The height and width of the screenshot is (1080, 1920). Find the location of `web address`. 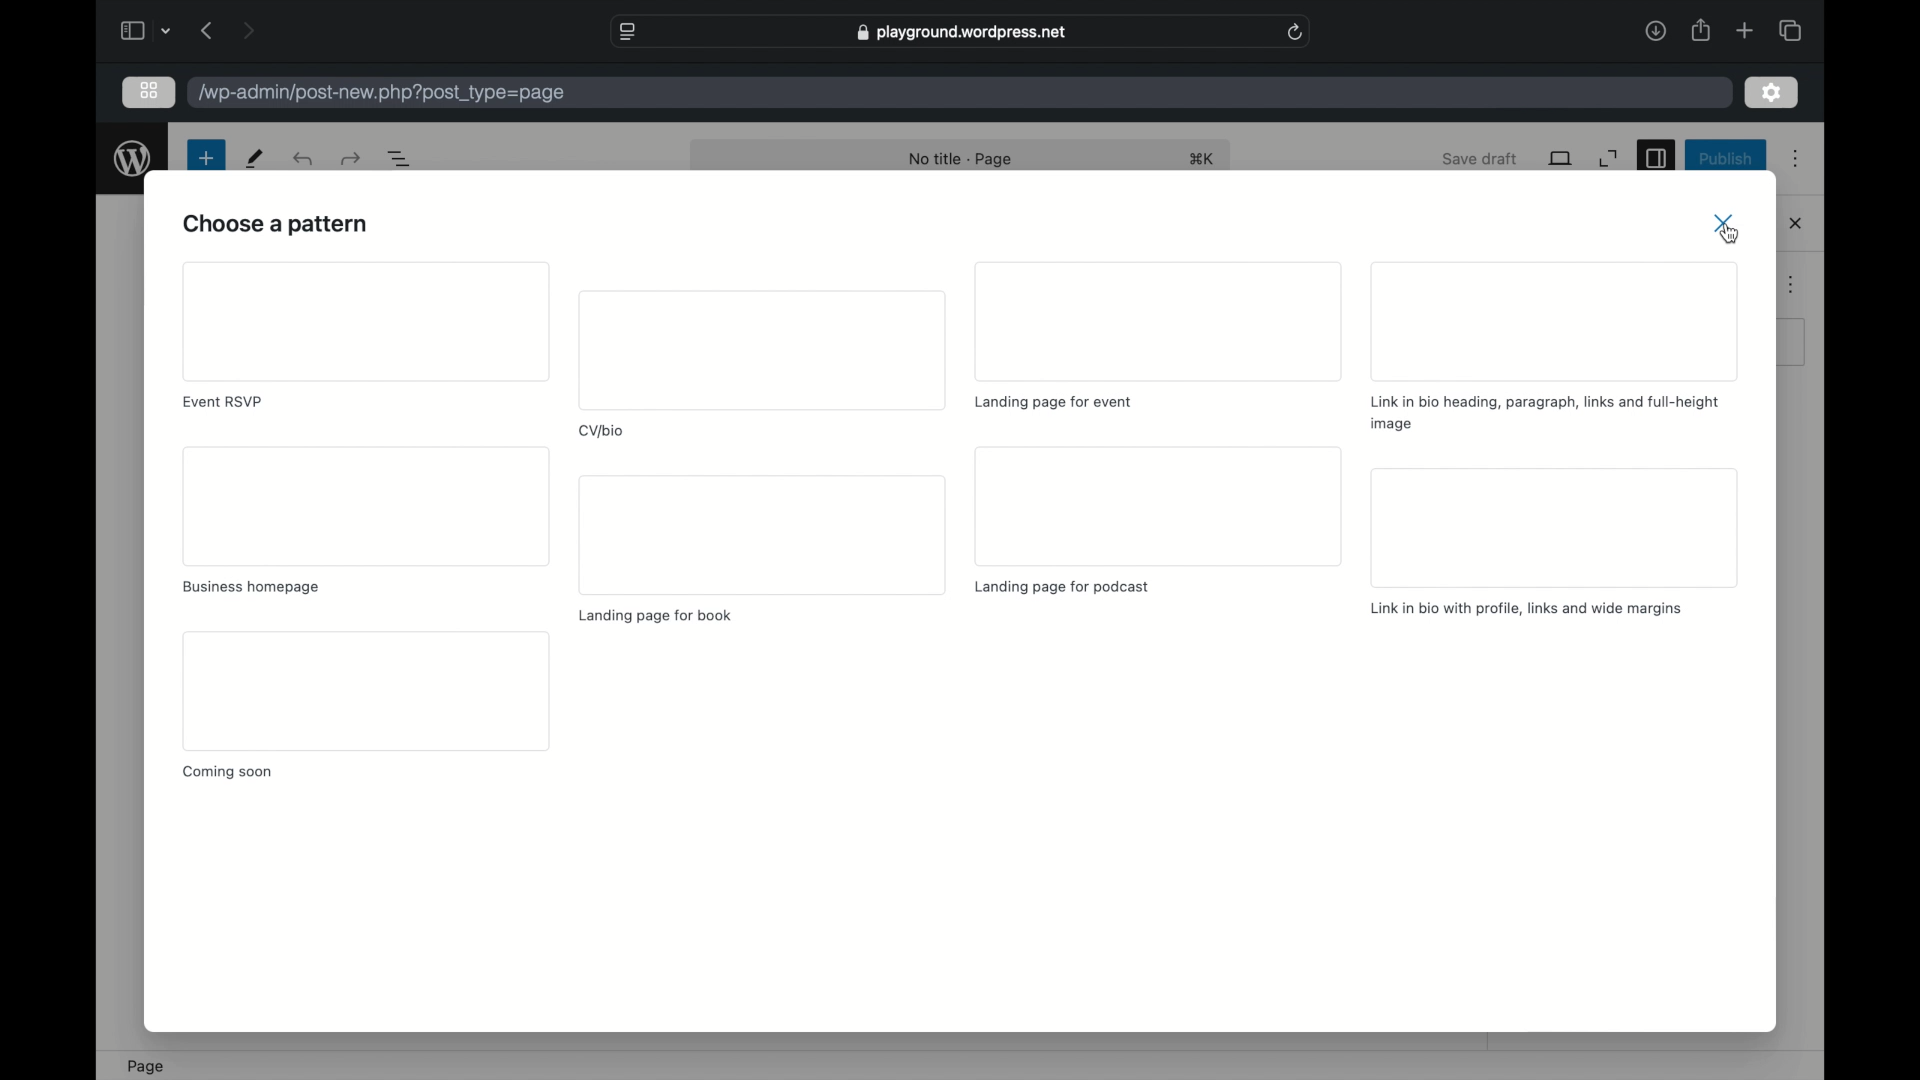

web address is located at coordinates (963, 32).